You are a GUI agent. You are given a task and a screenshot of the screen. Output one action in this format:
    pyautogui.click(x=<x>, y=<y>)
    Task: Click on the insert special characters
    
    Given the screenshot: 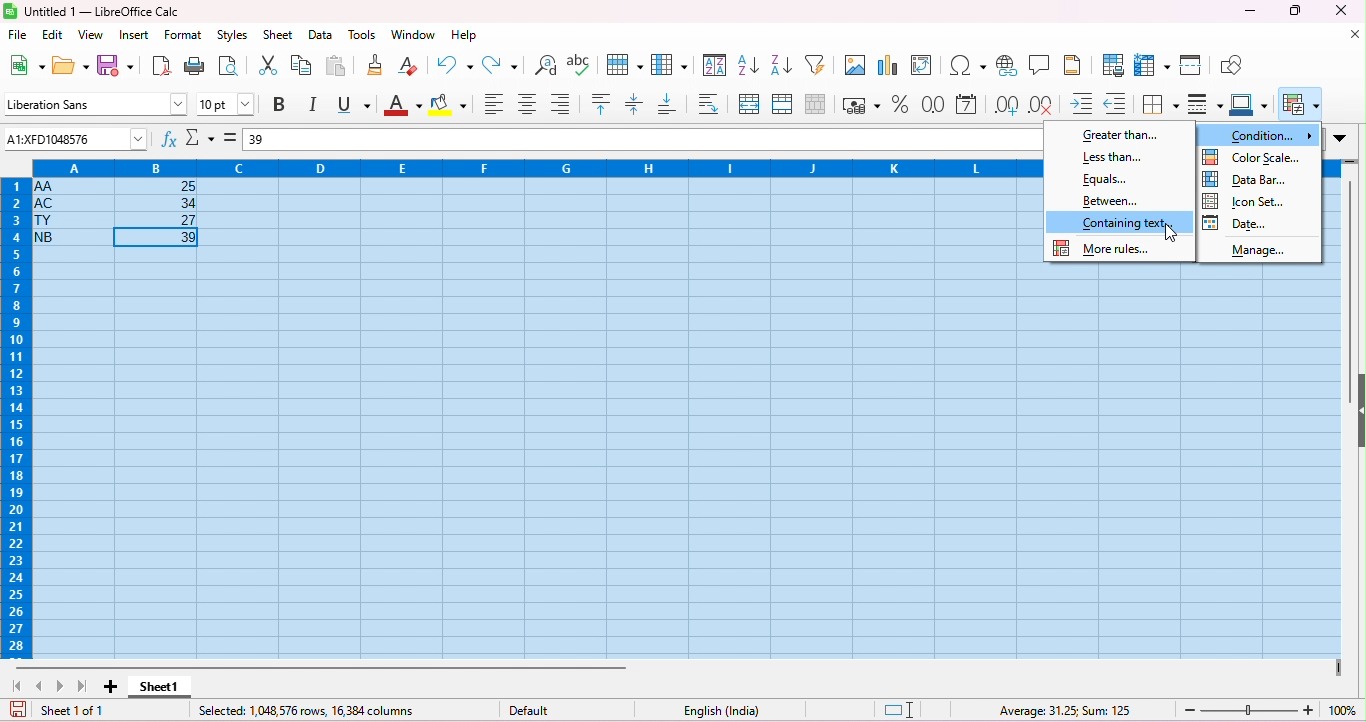 What is the action you would take?
    pyautogui.click(x=968, y=66)
    